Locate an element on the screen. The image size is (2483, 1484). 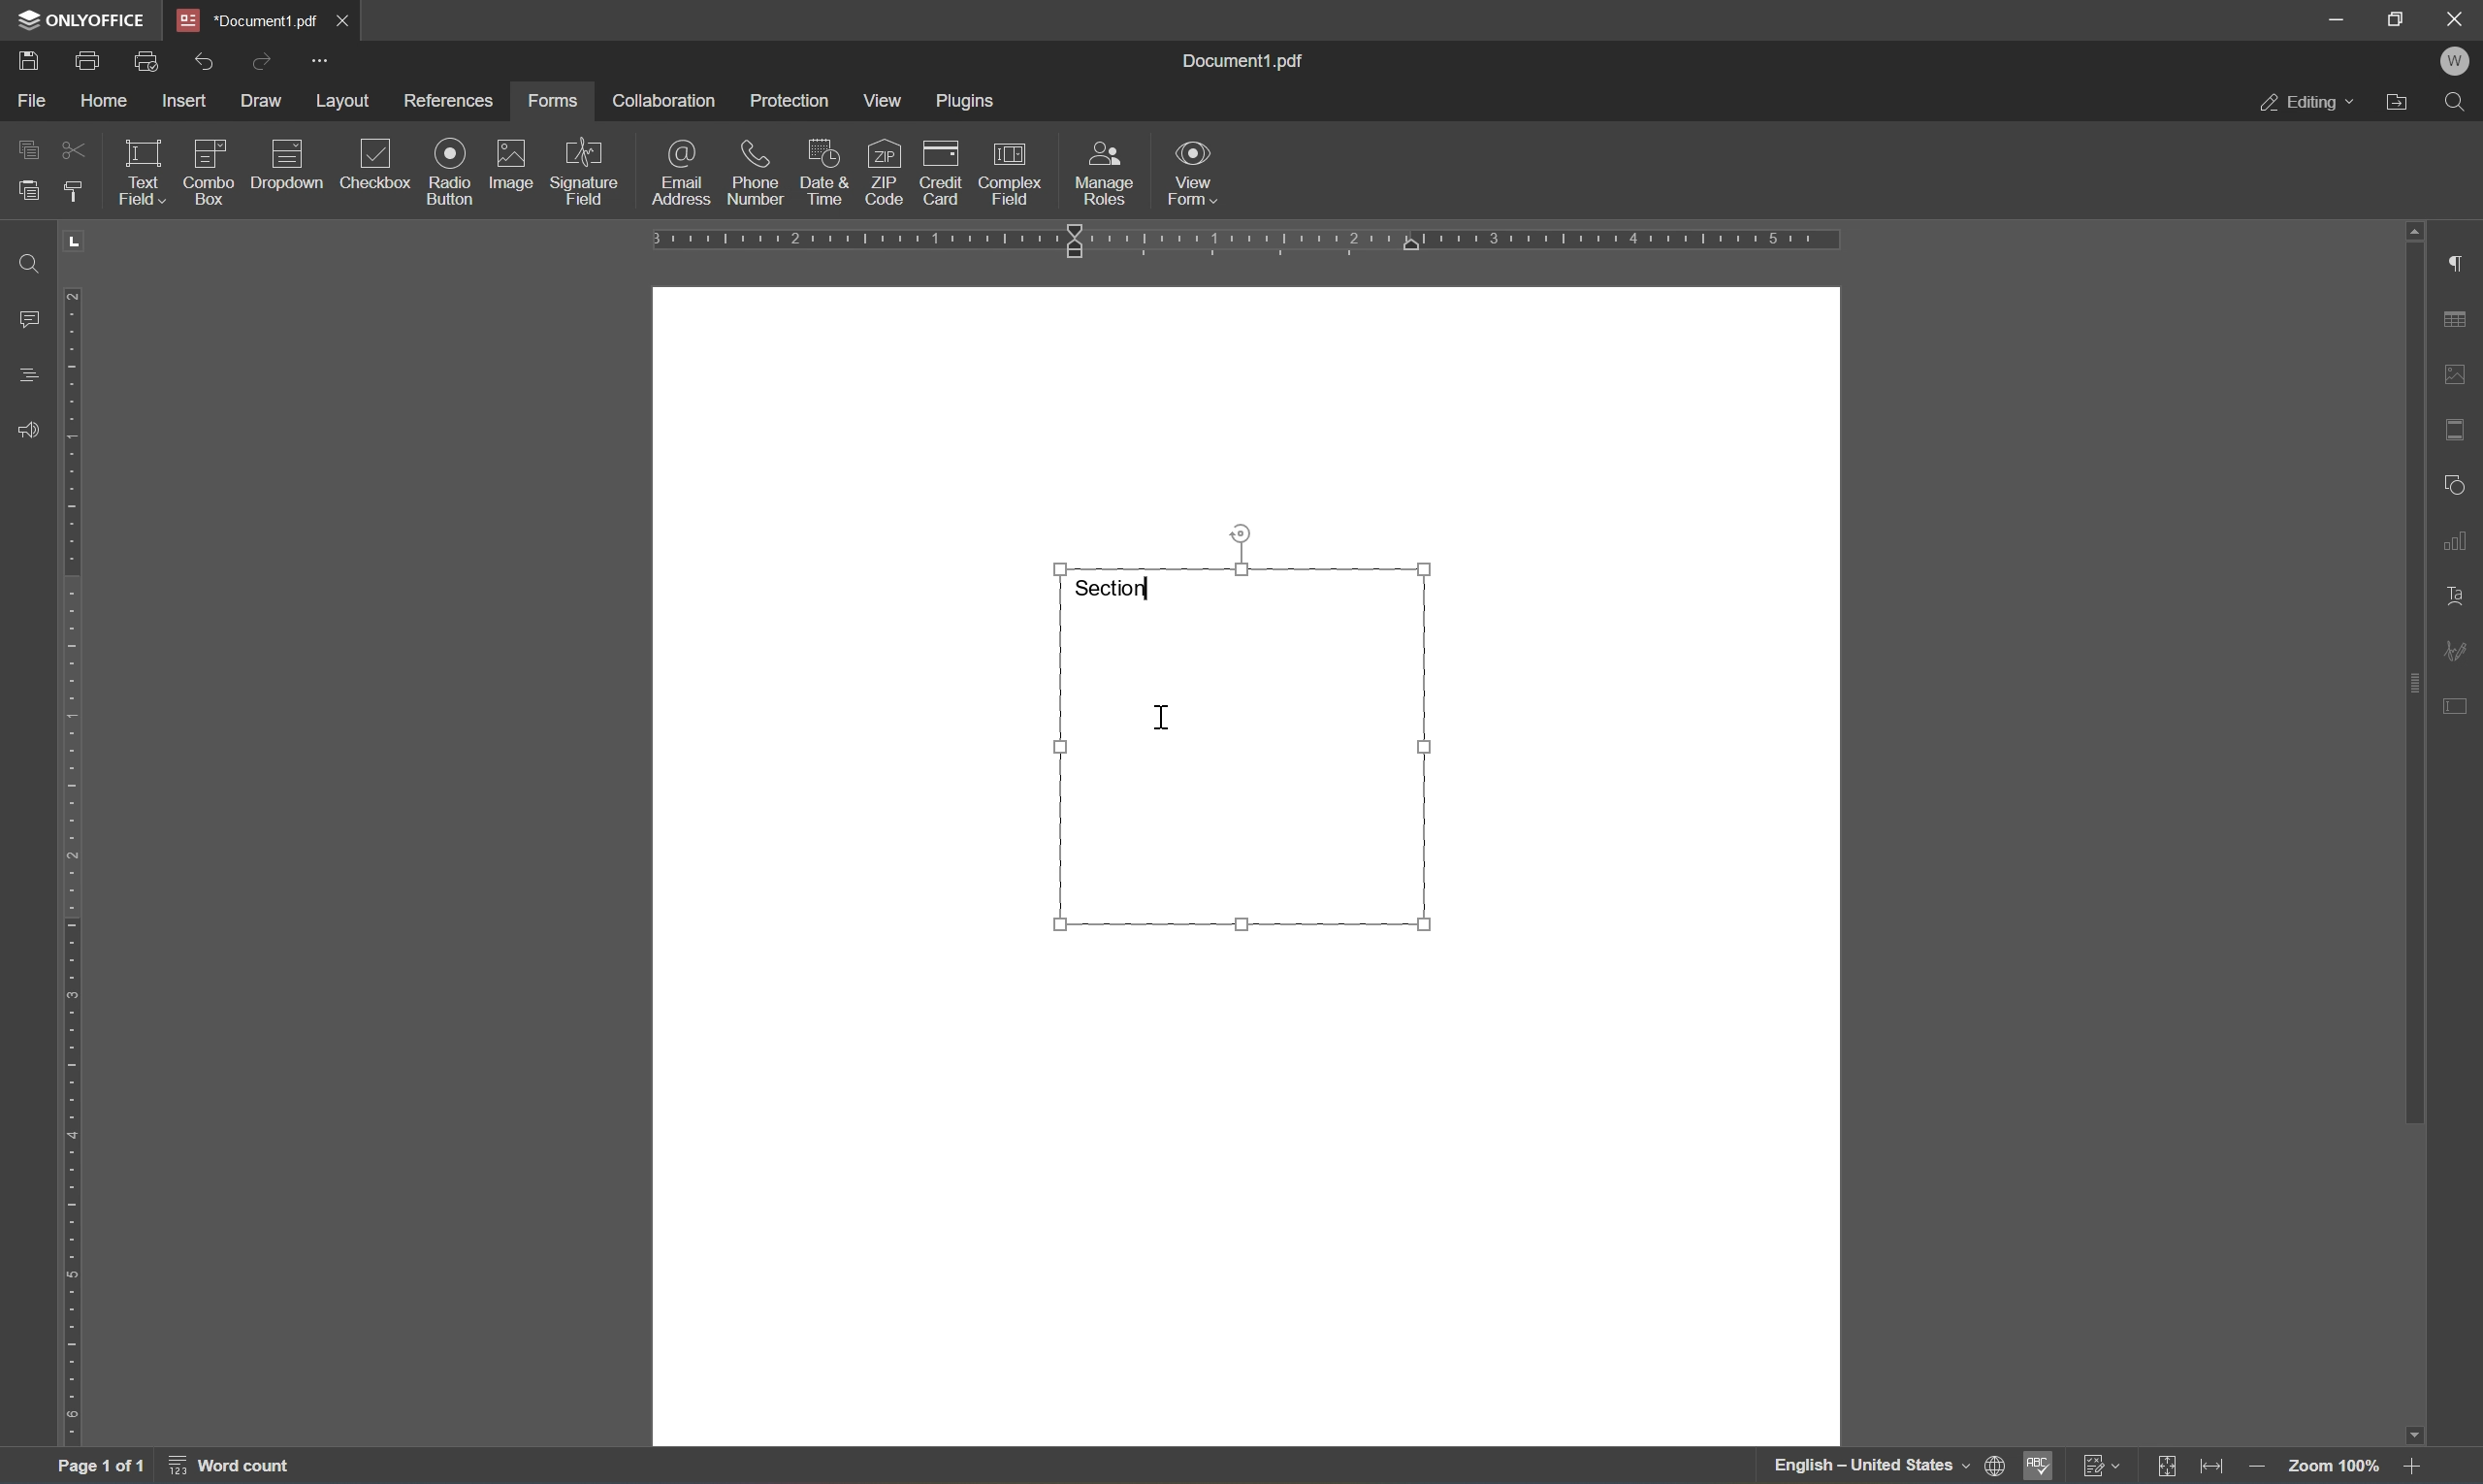
fit to slide is located at coordinates (2168, 1466).